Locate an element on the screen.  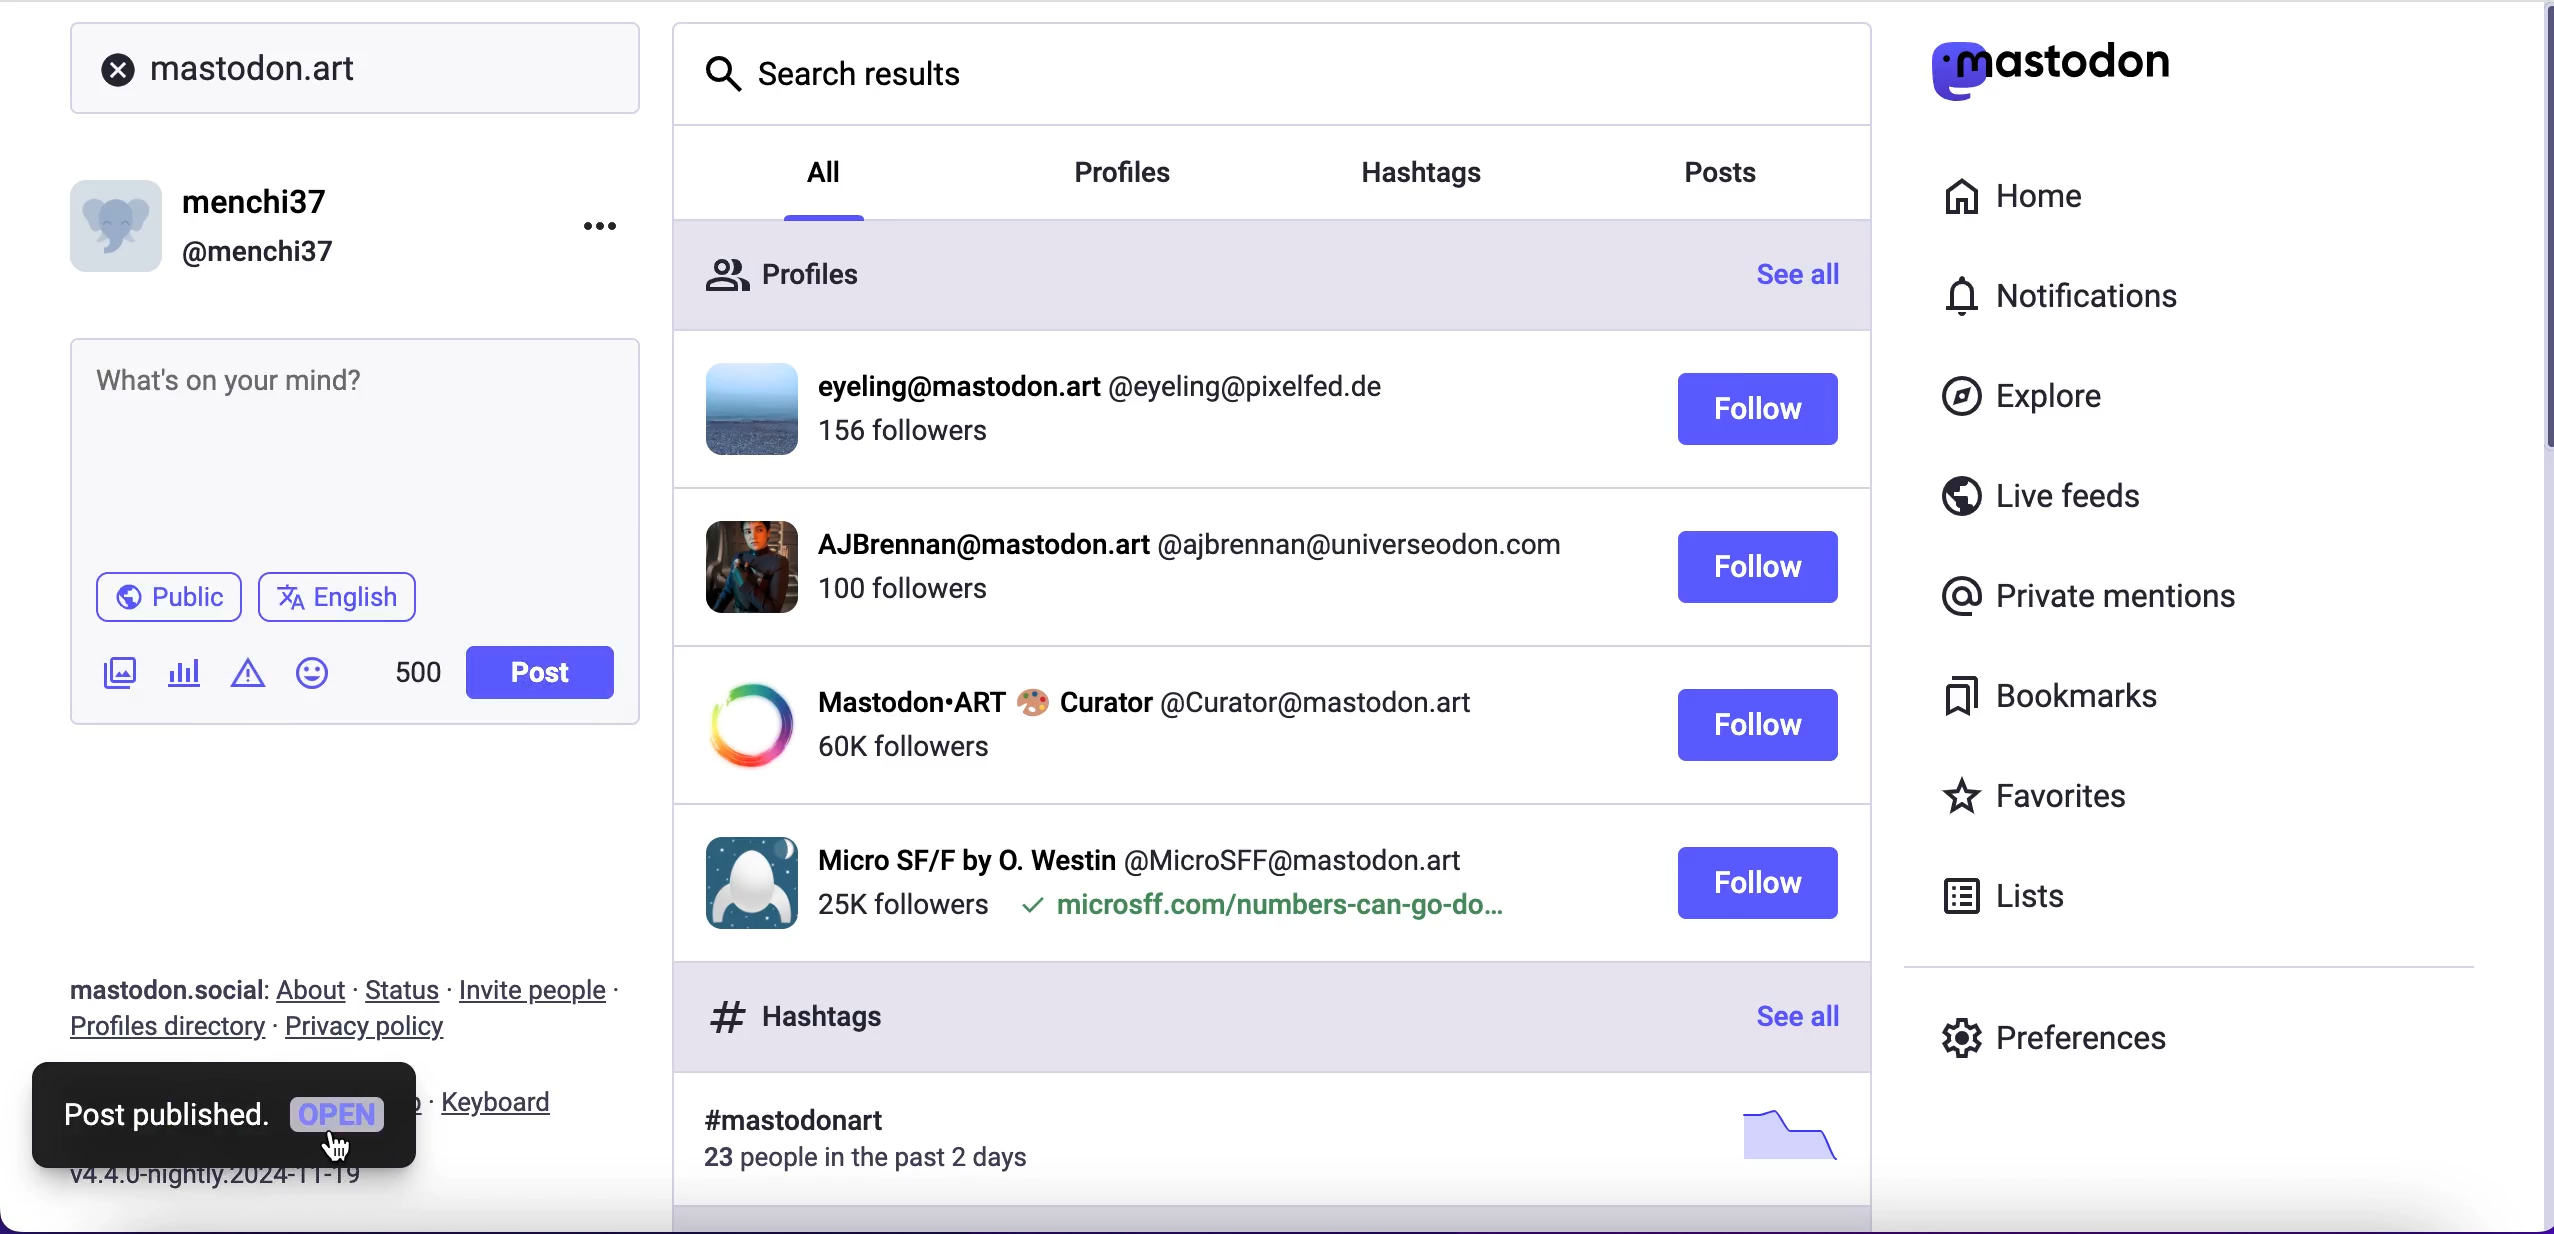
see all is located at coordinates (1810, 281).